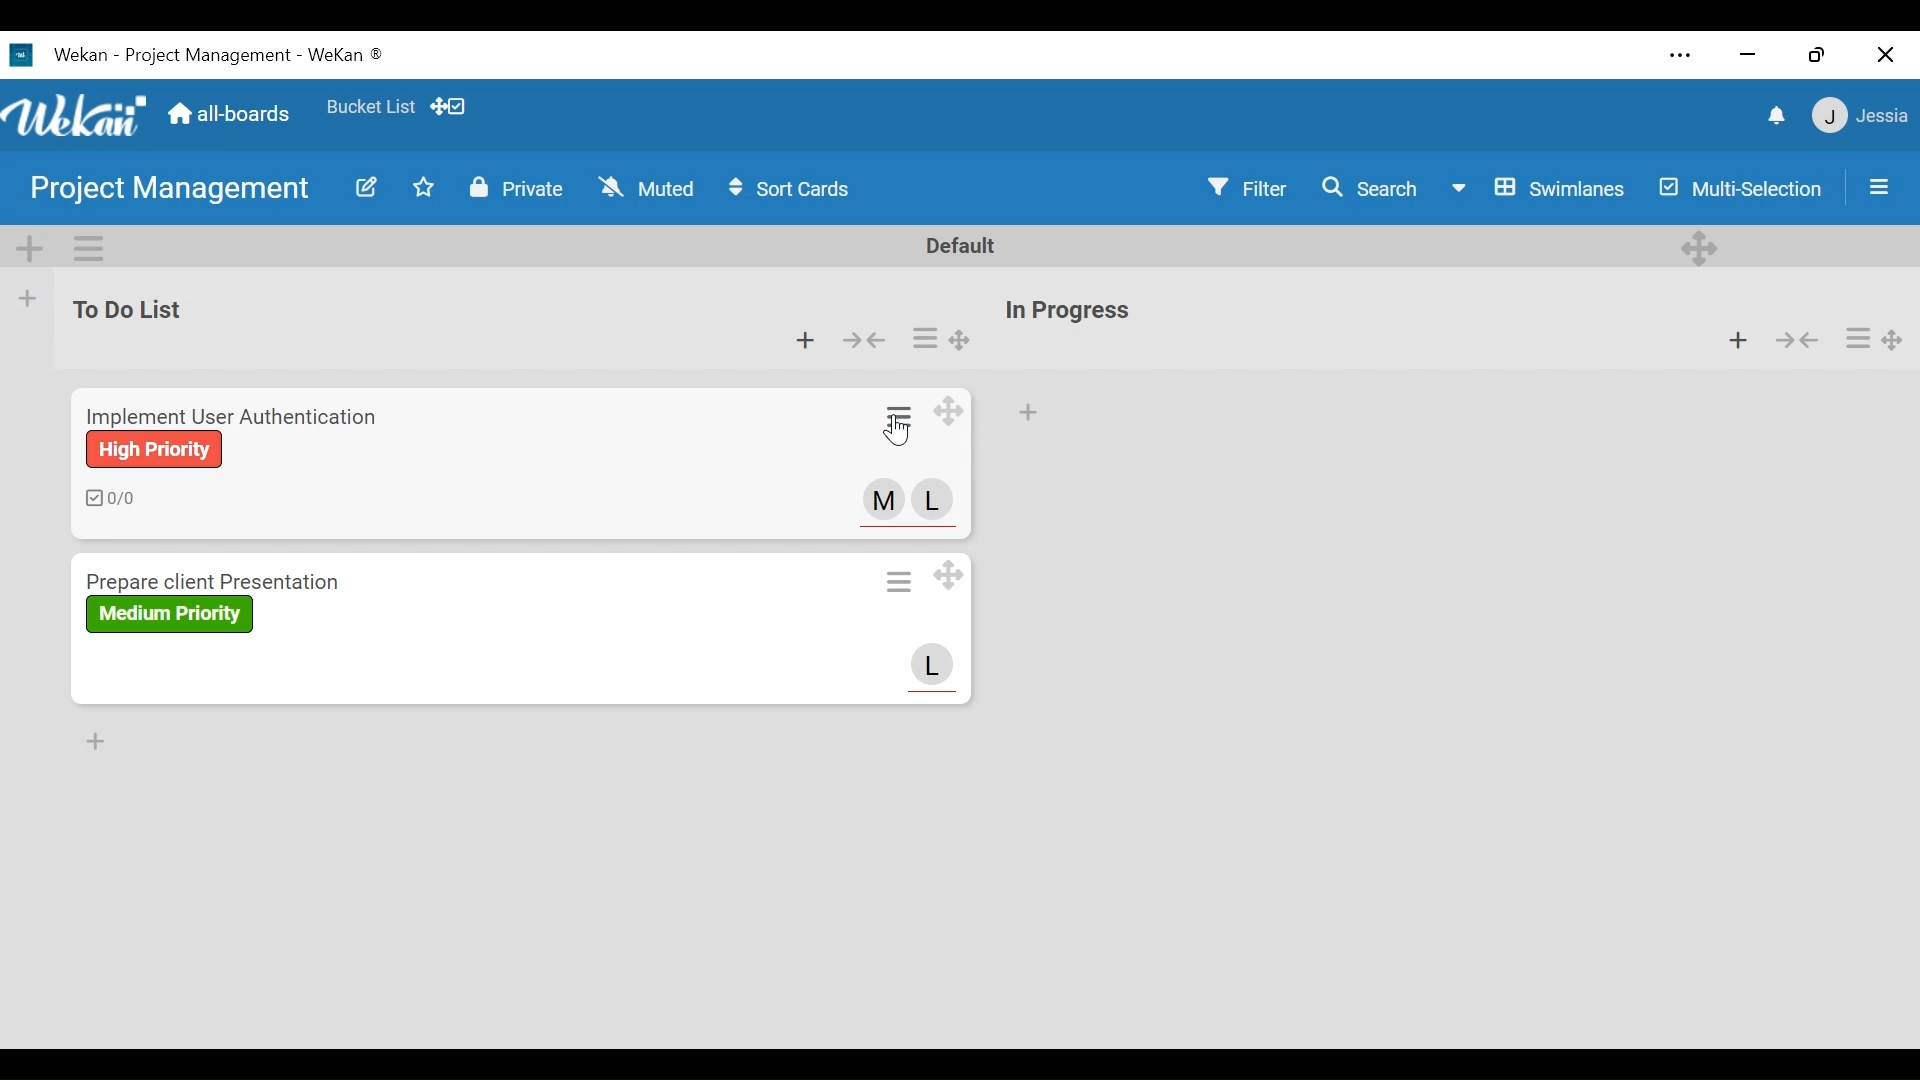 The image size is (1920, 1080). I want to click on Member Settings, so click(1862, 117).